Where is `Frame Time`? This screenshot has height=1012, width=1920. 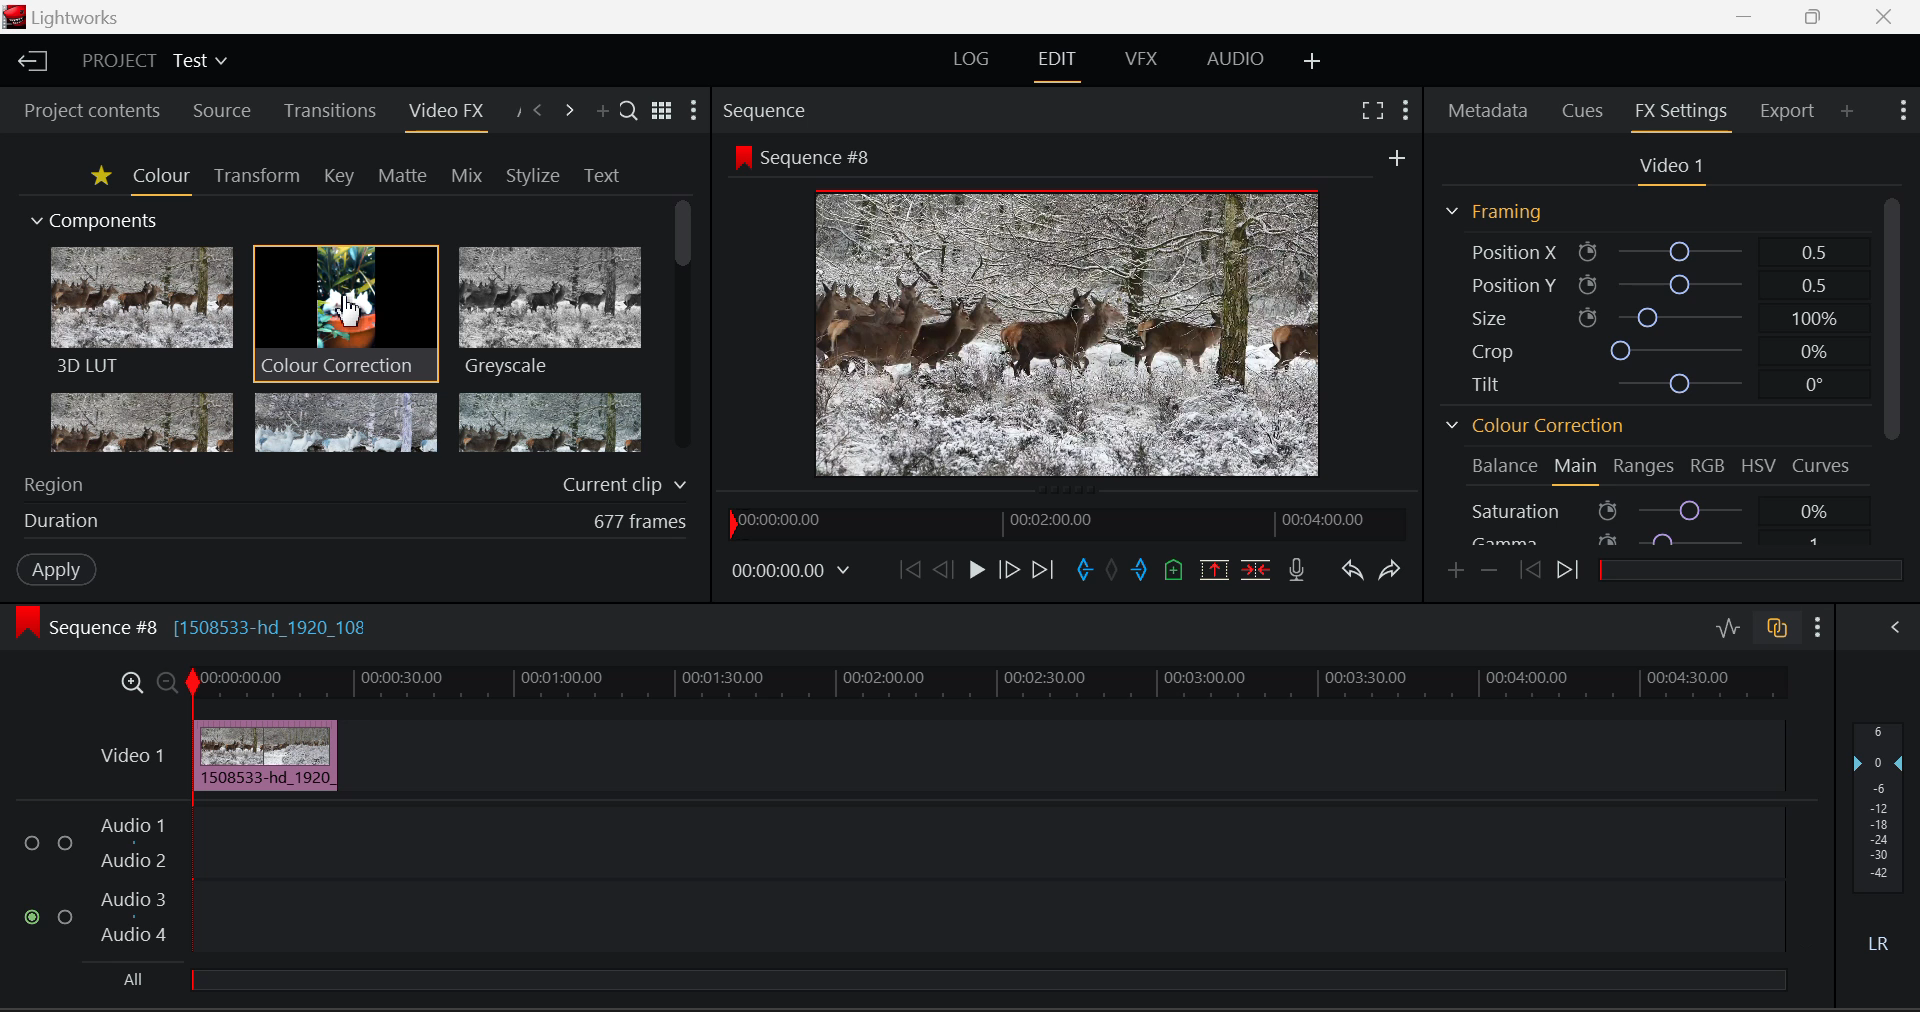
Frame Time is located at coordinates (791, 573).